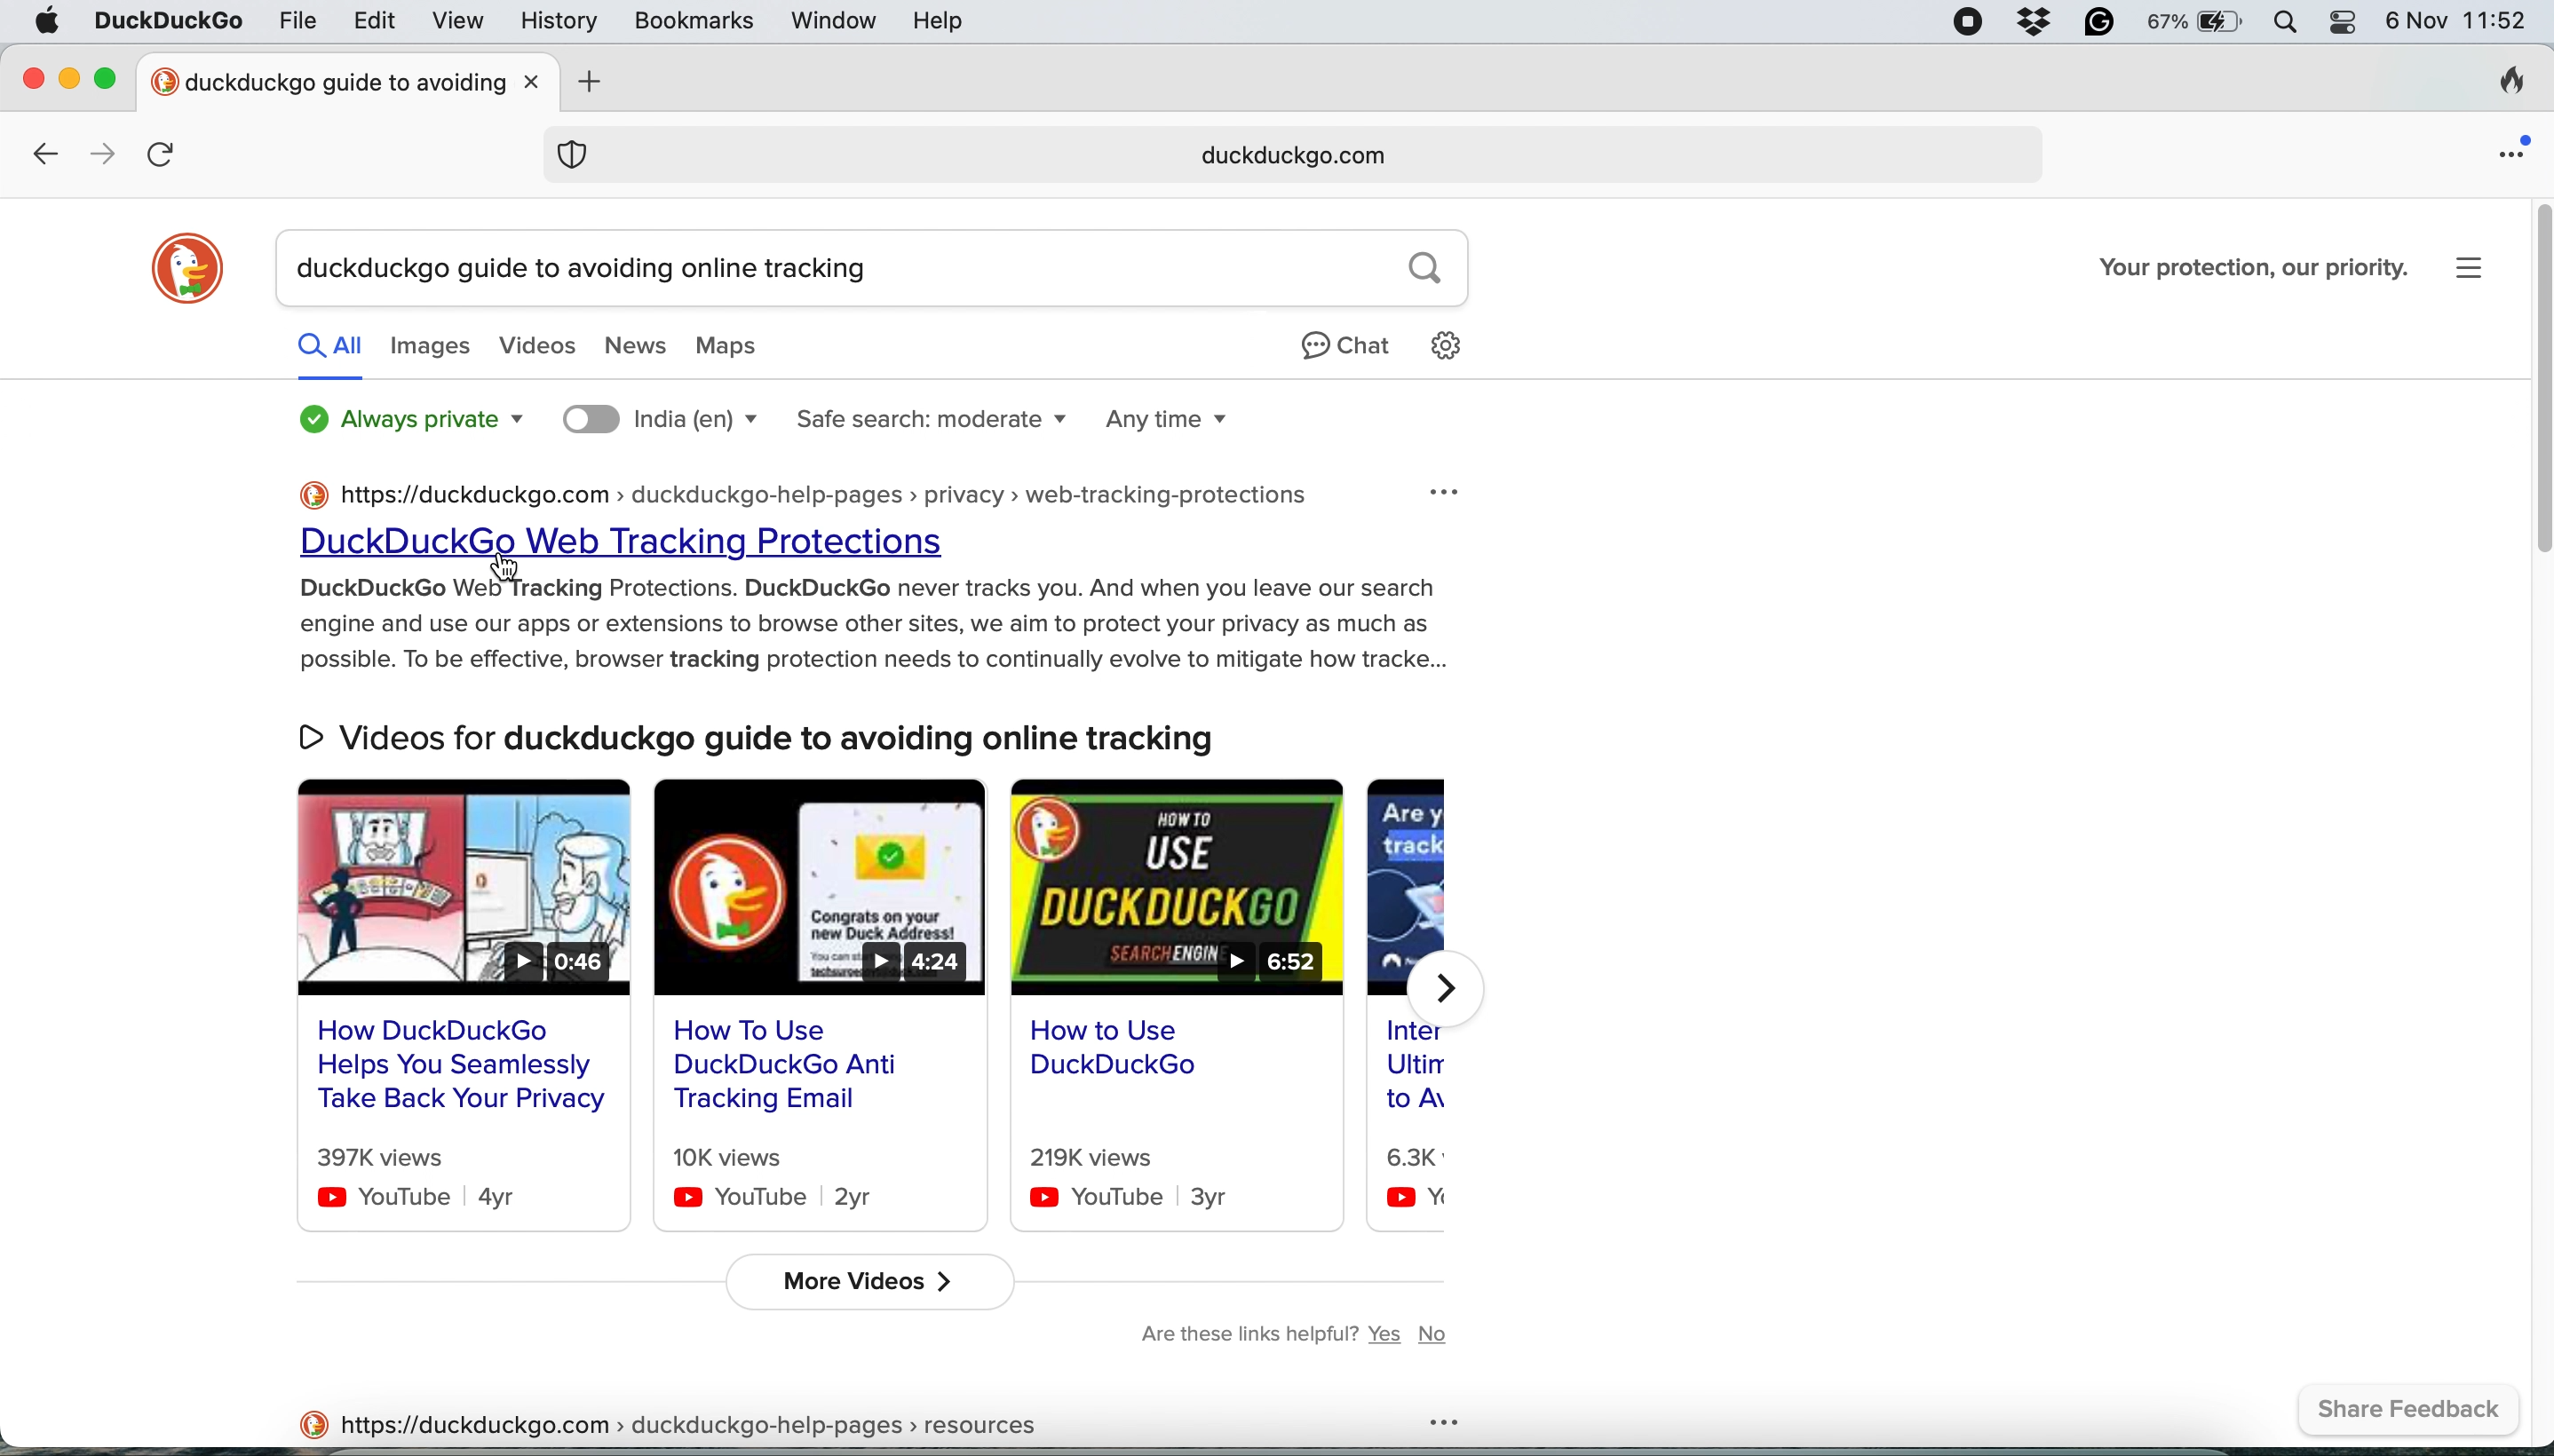 This screenshot has height=1456, width=2554. I want to click on youtube, so click(458, 1195).